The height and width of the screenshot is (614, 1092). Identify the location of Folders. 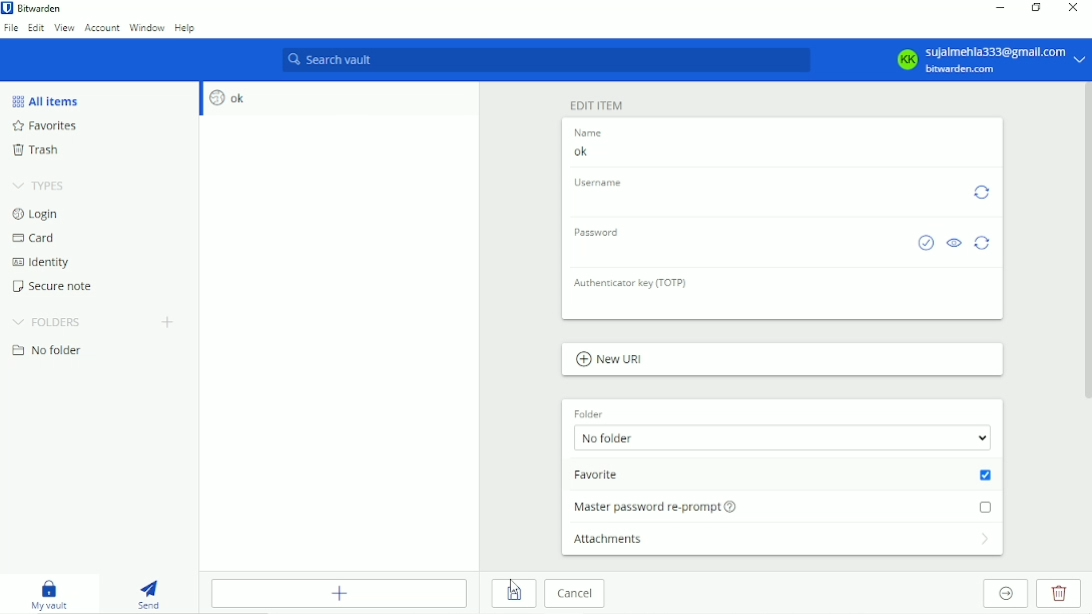
(48, 322).